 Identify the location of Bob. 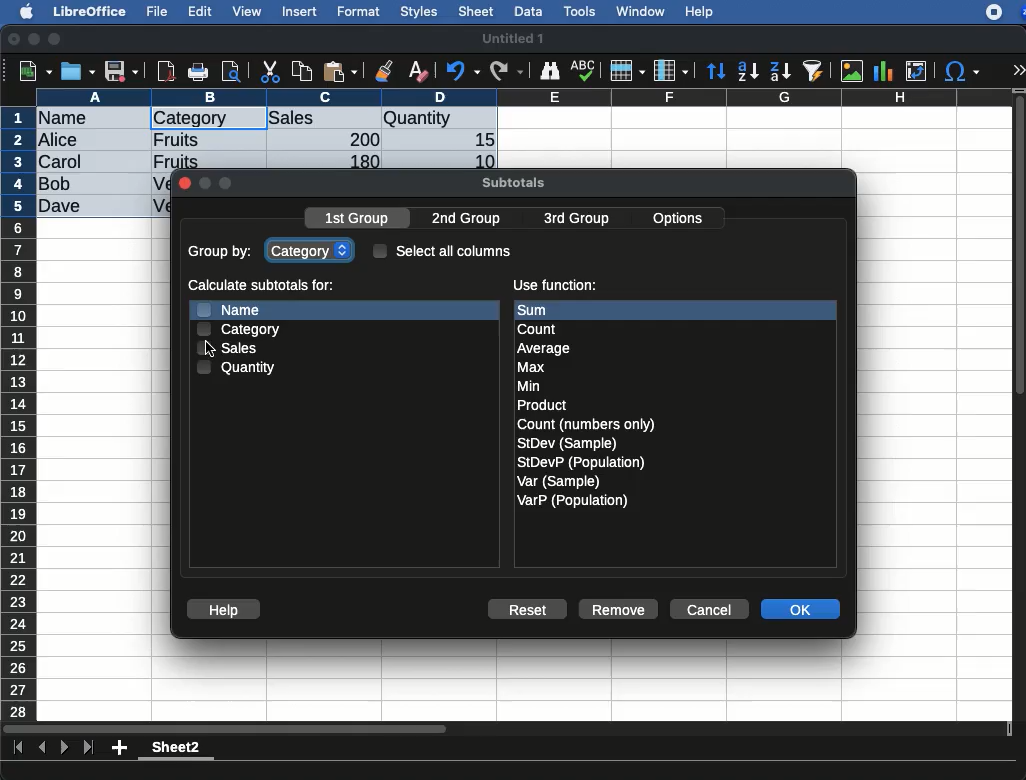
(56, 185).